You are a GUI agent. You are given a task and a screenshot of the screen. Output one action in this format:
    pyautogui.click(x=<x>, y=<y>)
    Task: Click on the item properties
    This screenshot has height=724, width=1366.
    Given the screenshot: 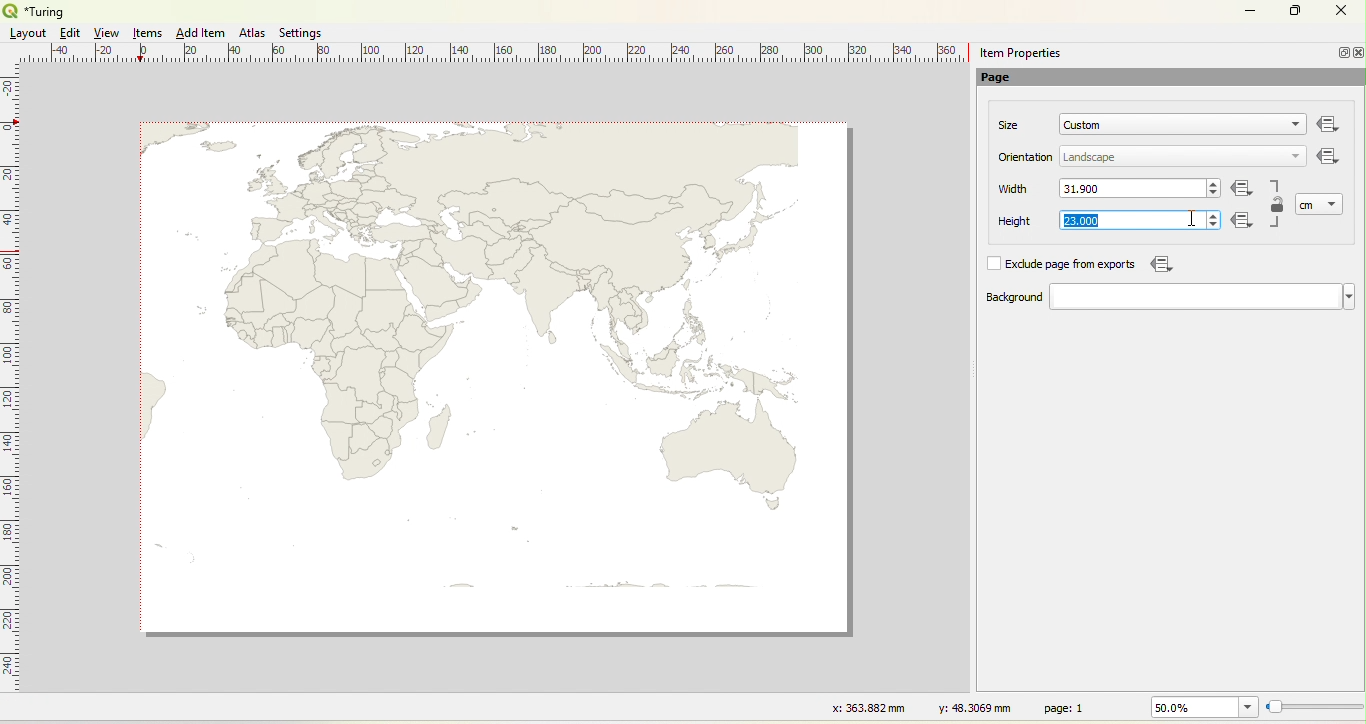 What is the action you would take?
    pyautogui.click(x=1020, y=53)
    